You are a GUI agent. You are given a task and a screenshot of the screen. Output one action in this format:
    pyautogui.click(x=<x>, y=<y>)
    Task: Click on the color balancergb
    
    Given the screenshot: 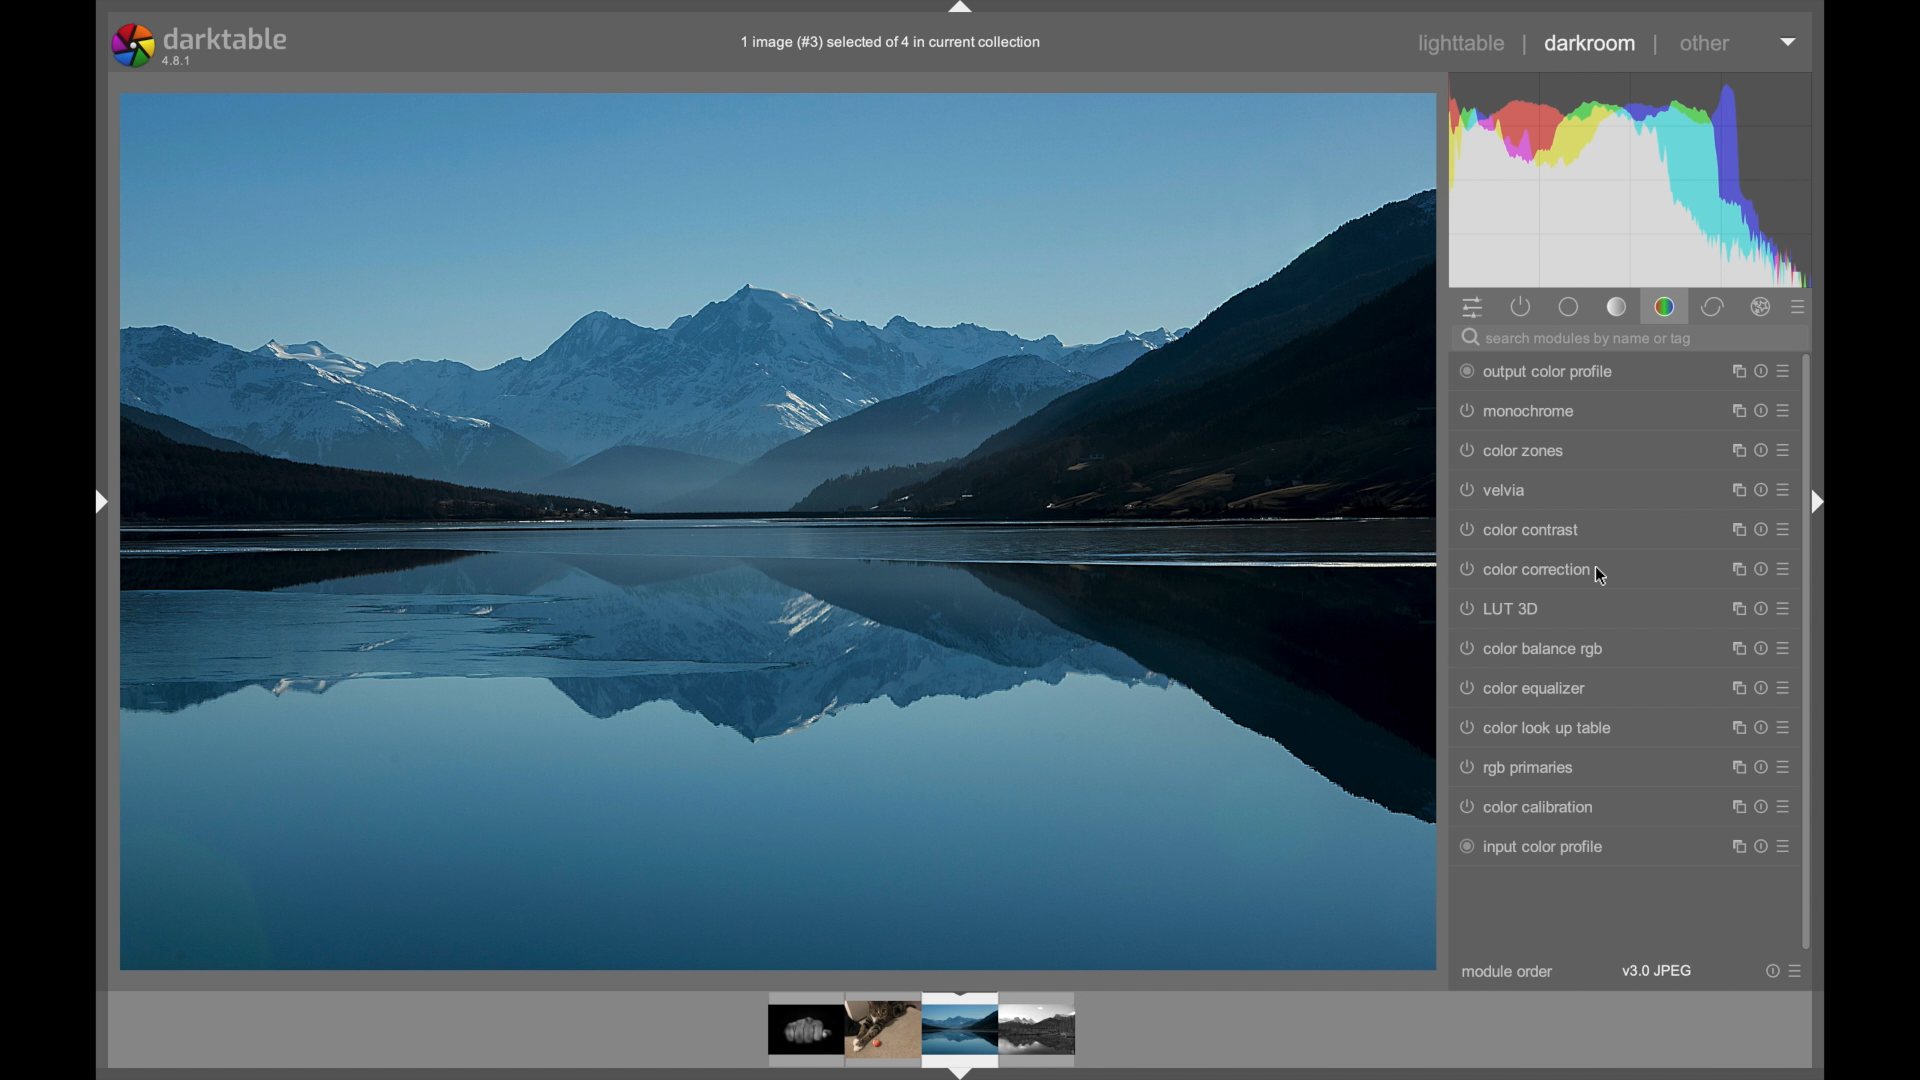 What is the action you would take?
    pyautogui.click(x=1532, y=651)
    